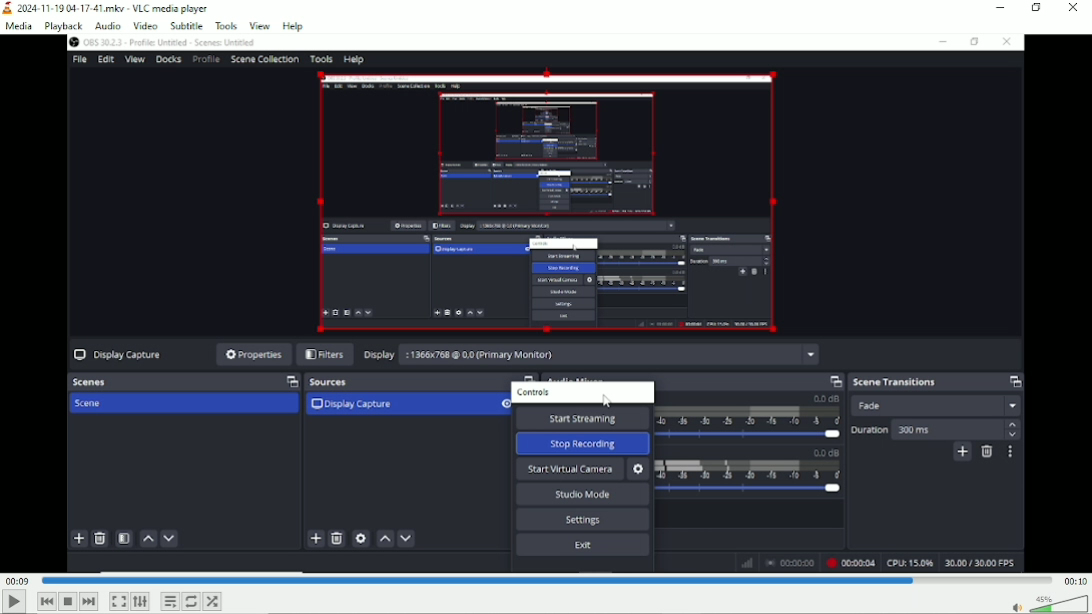  I want to click on 2024-11-19 04-17-41.mkv - VLC media player, so click(107, 8).